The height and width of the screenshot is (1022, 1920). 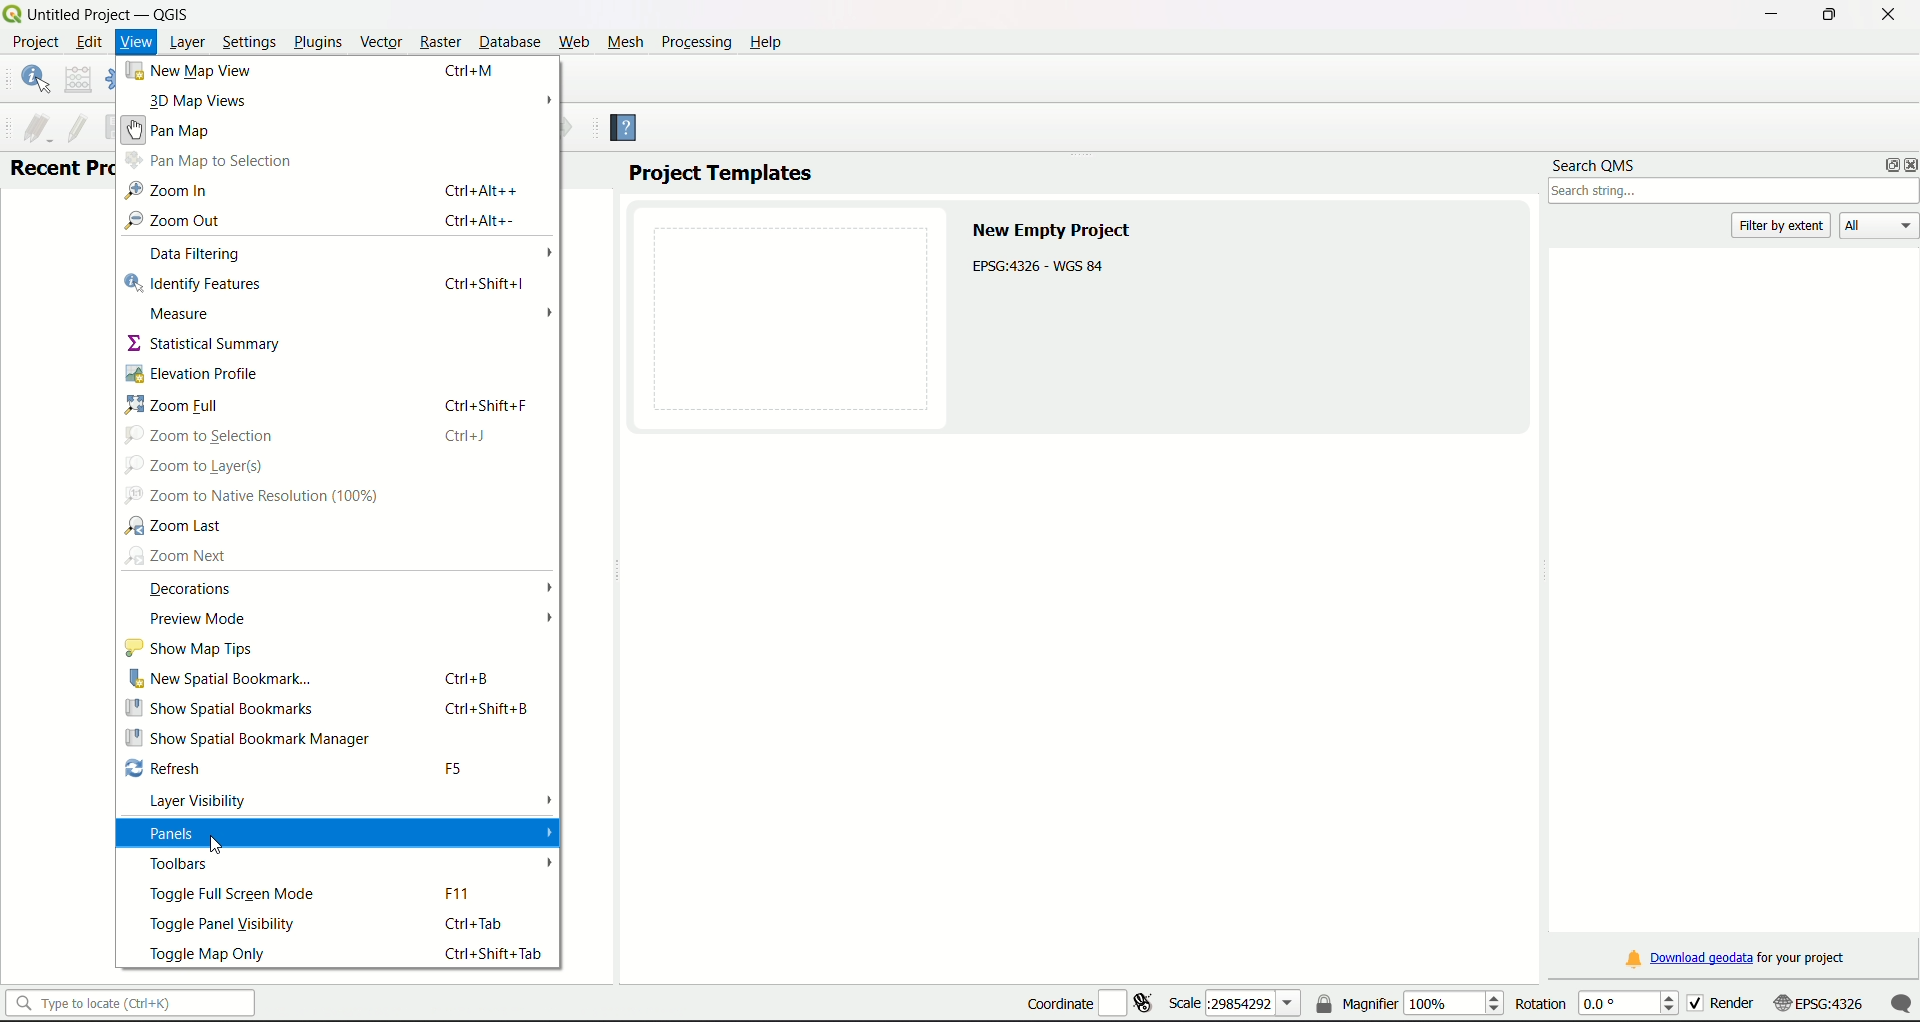 What do you see at coordinates (482, 191) in the screenshot?
I see `Ctrl+Alt++` at bounding box center [482, 191].